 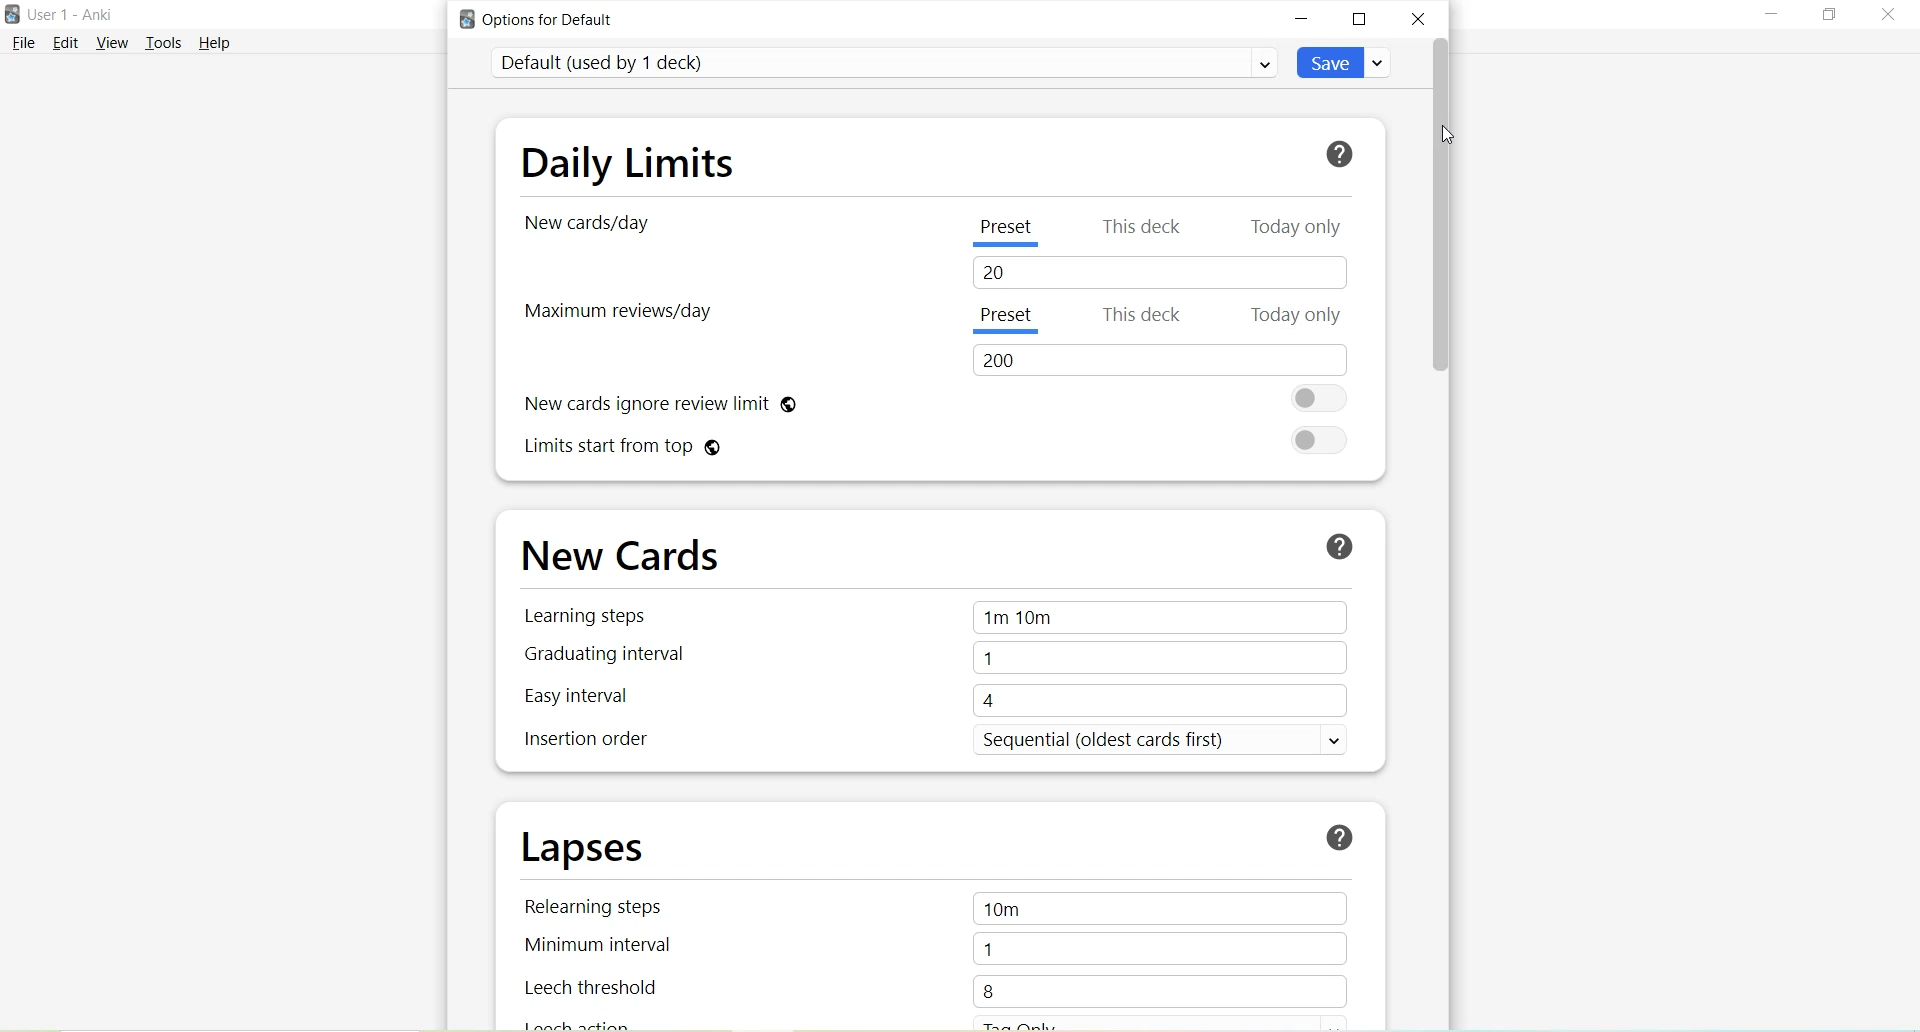 I want to click on Preset, so click(x=1007, y=232).